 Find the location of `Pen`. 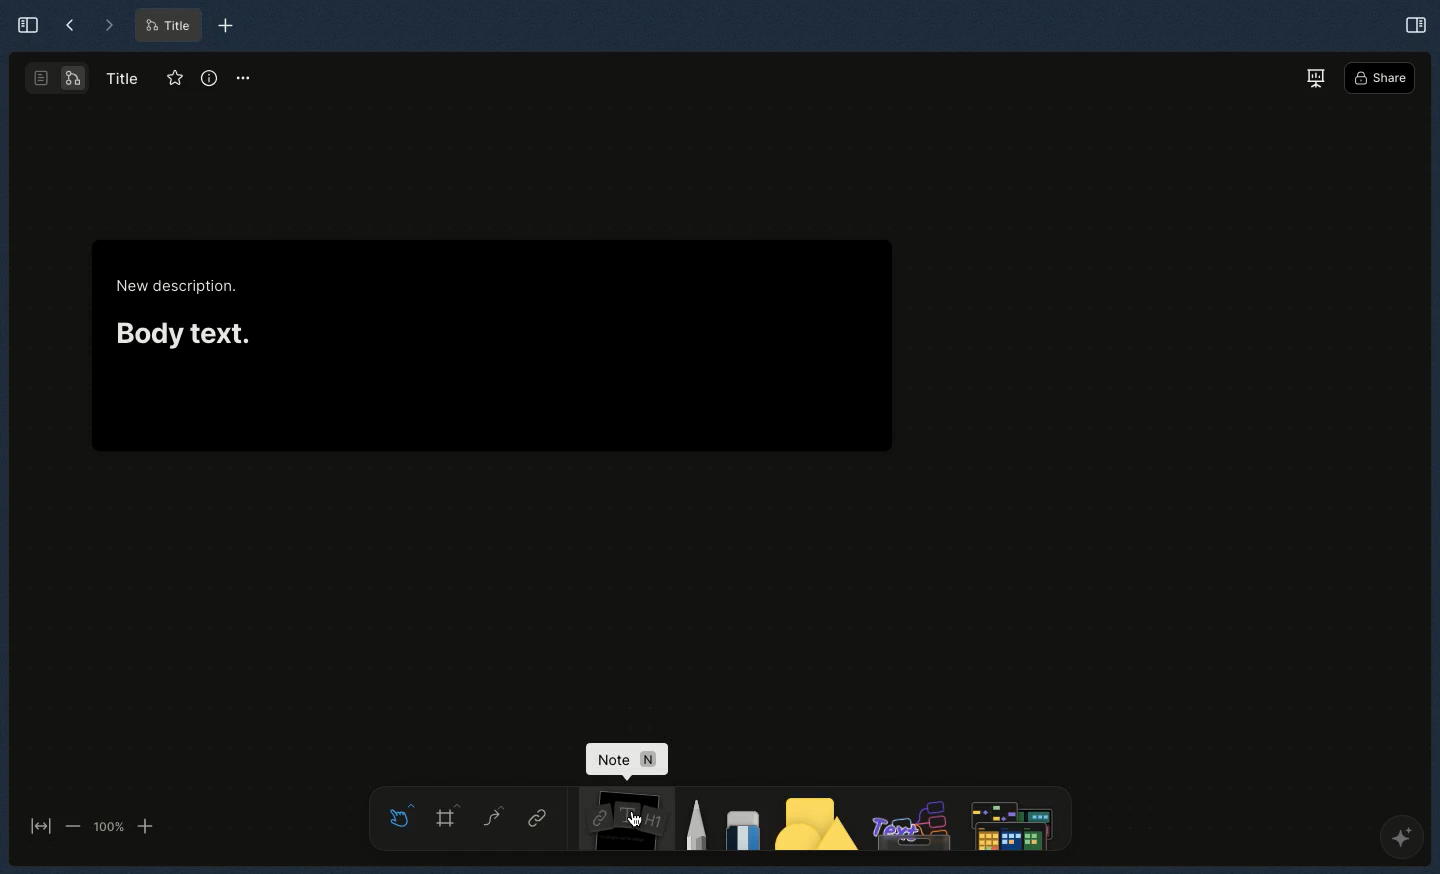

Pen is located at coordinates (695, 822).